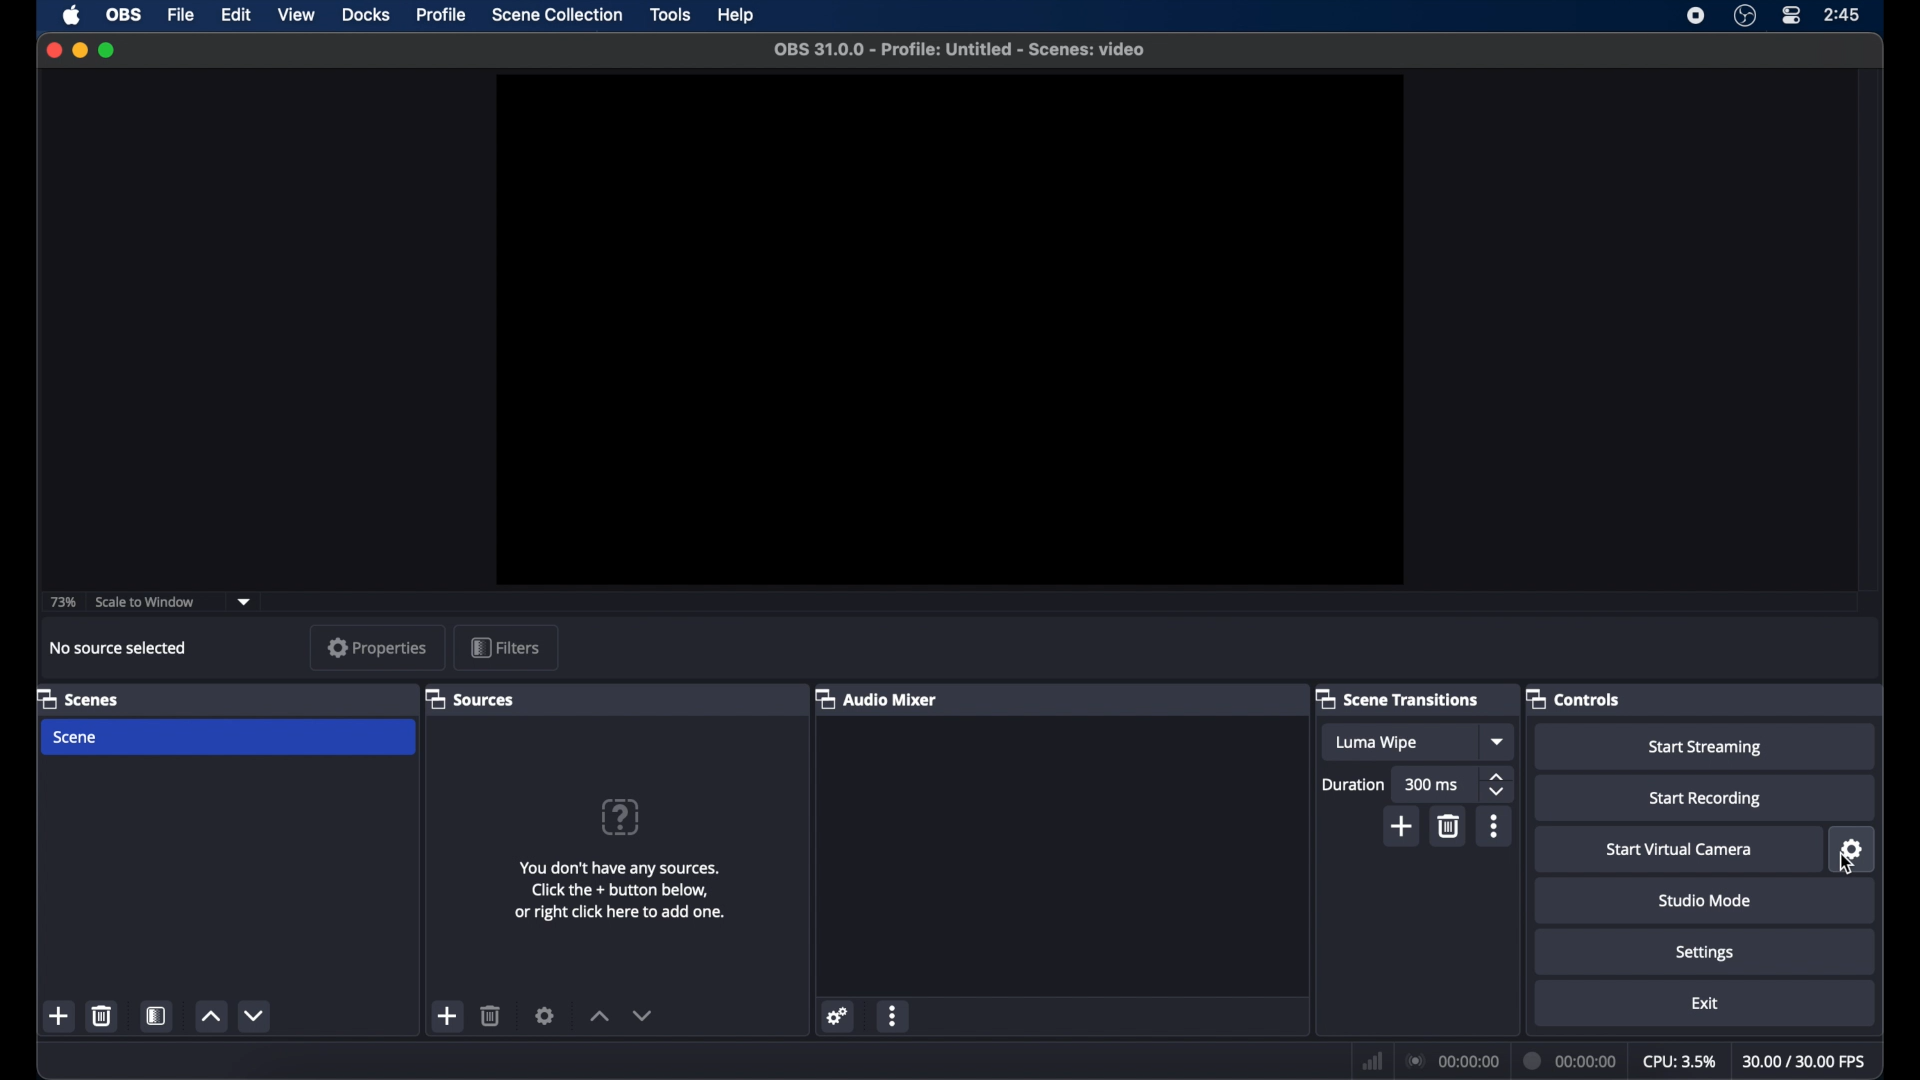 This screenshot has height=1080, width=1920. I want to click on add, so click(1402, 826).